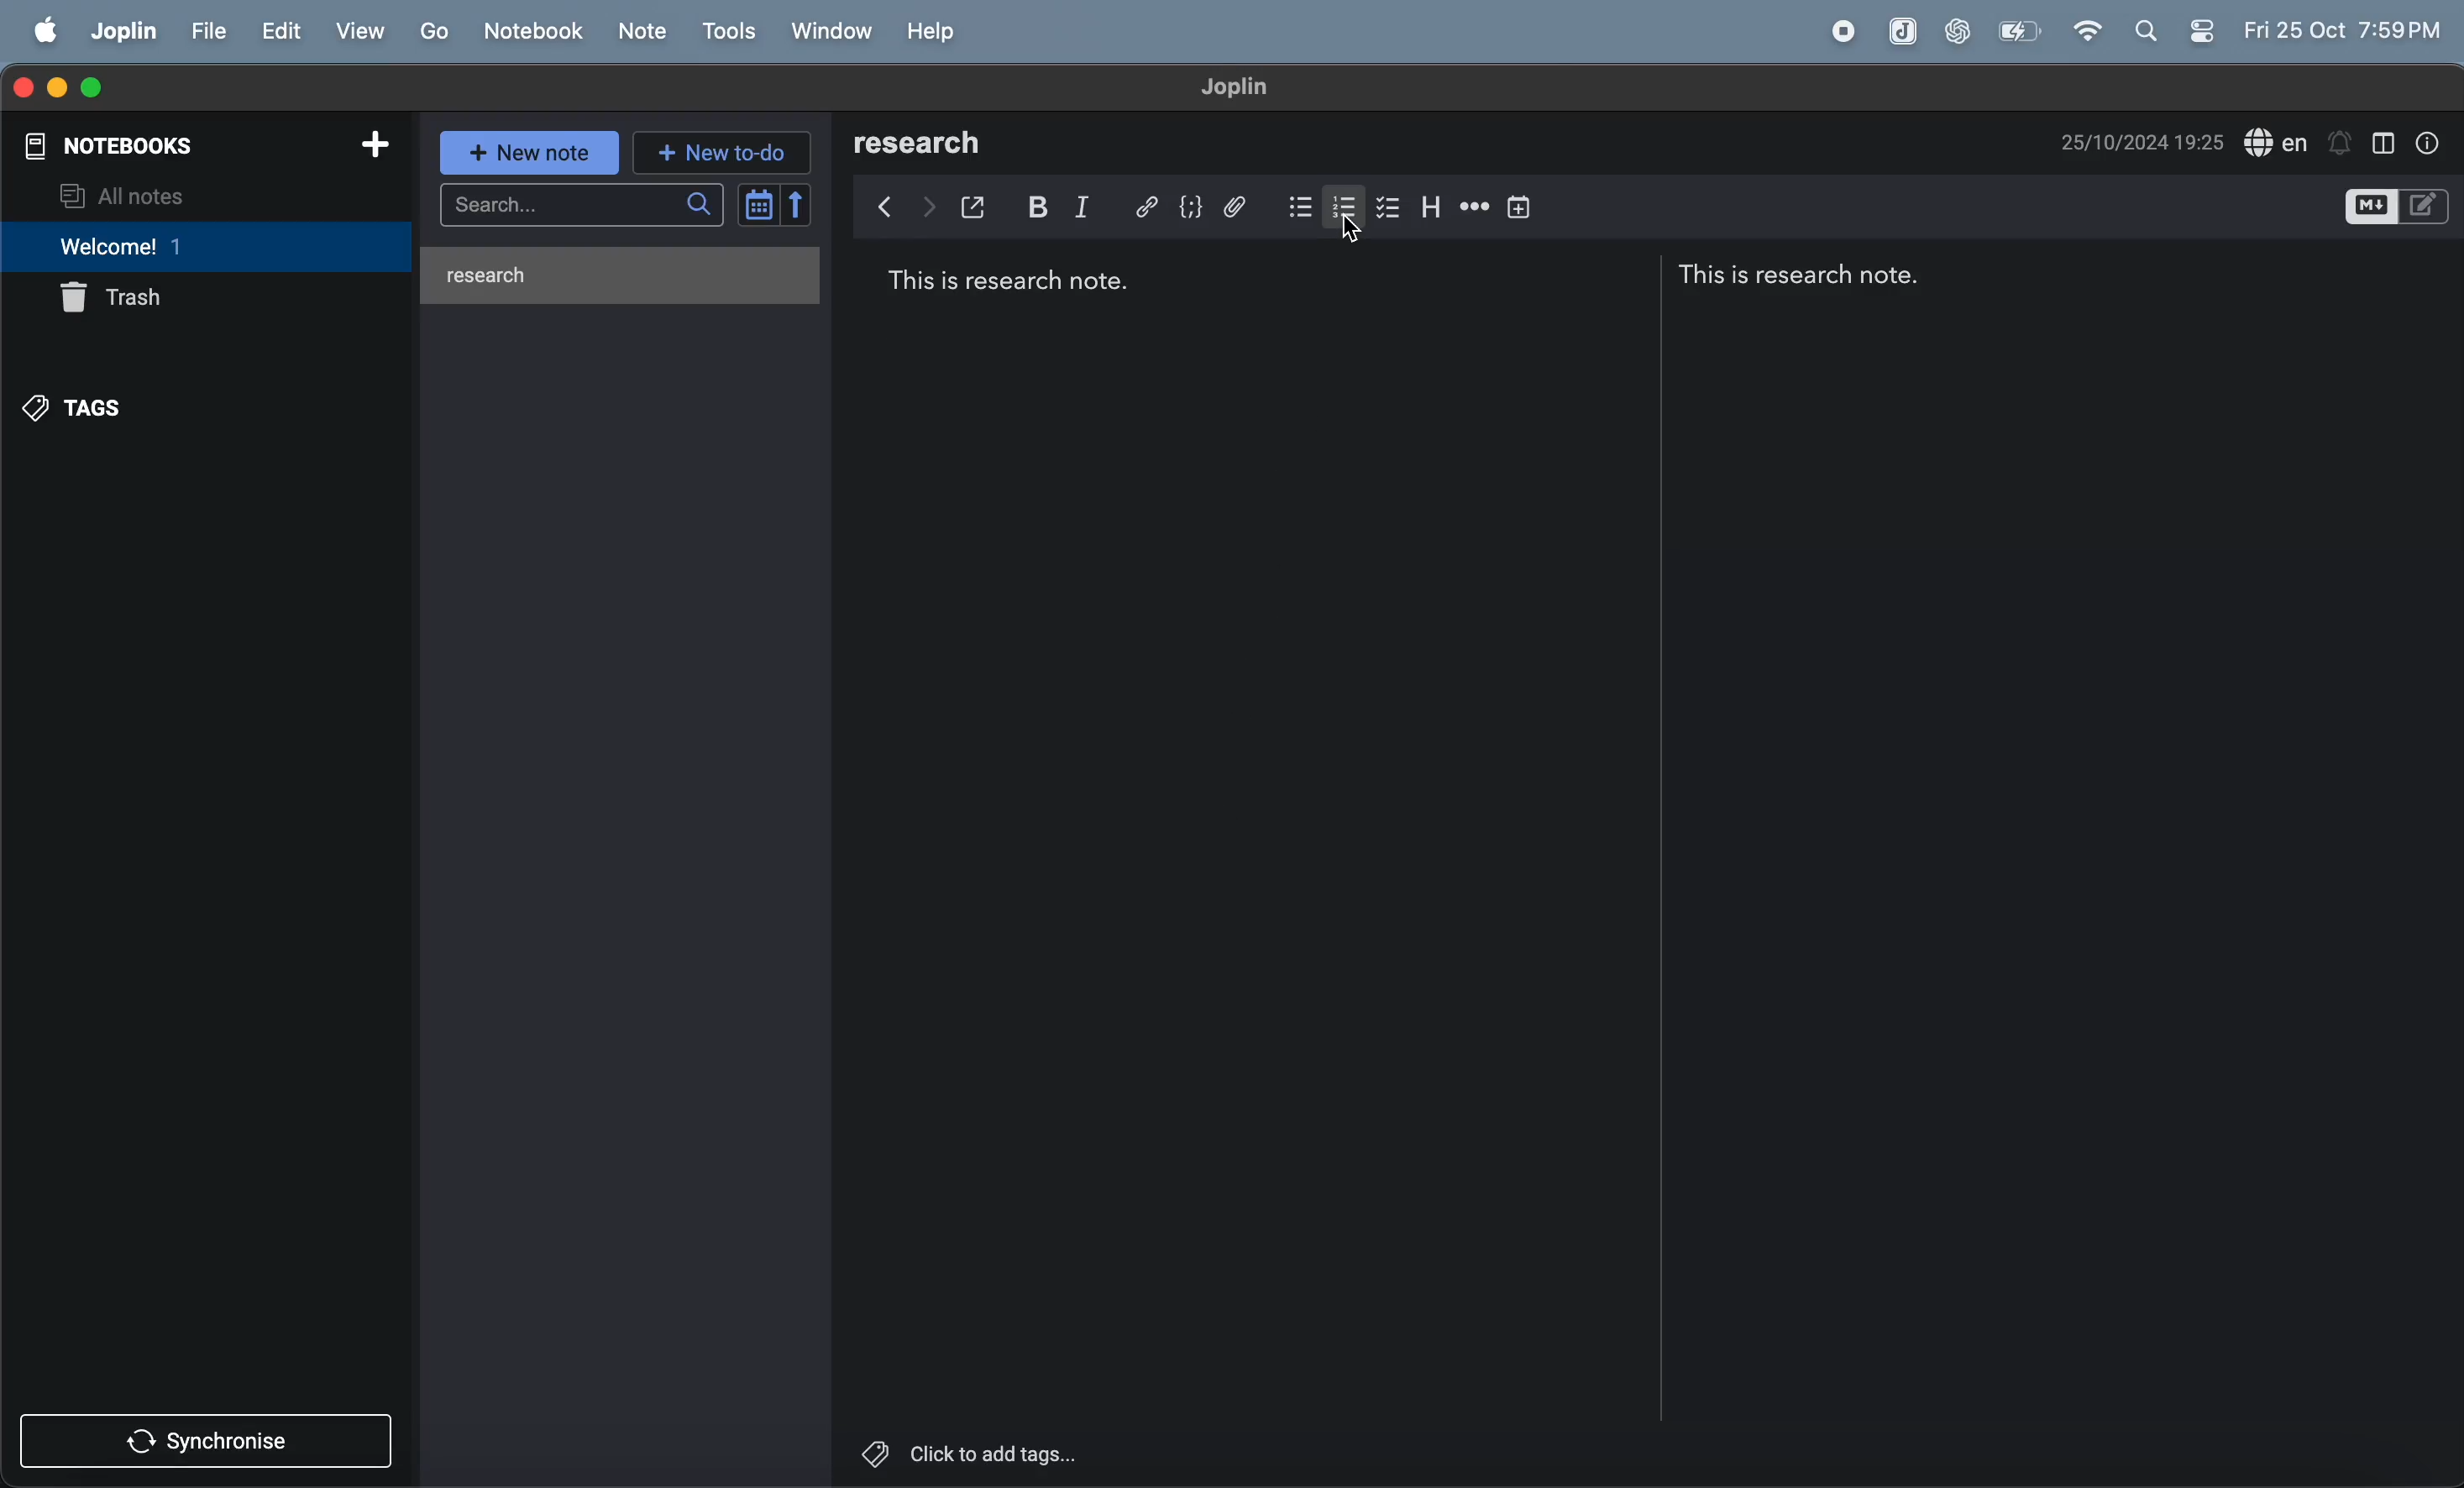  I want to click on This is research note., so click(1011, 284).